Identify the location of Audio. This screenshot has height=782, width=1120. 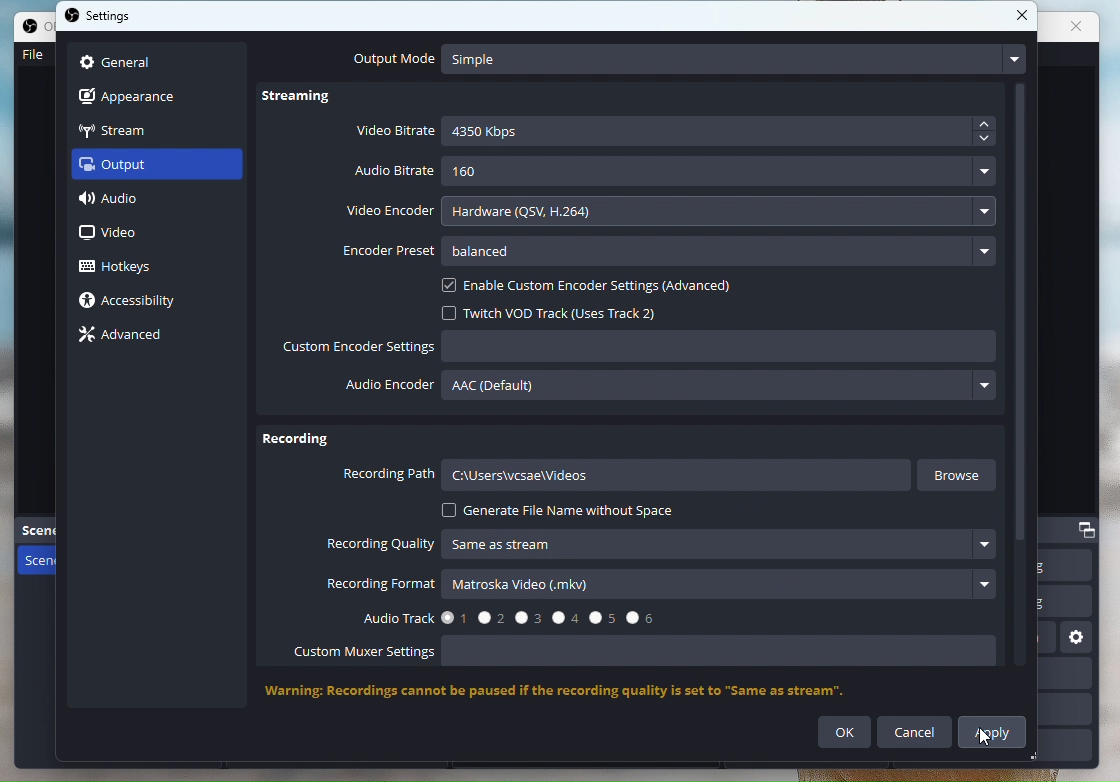
(131, 202).